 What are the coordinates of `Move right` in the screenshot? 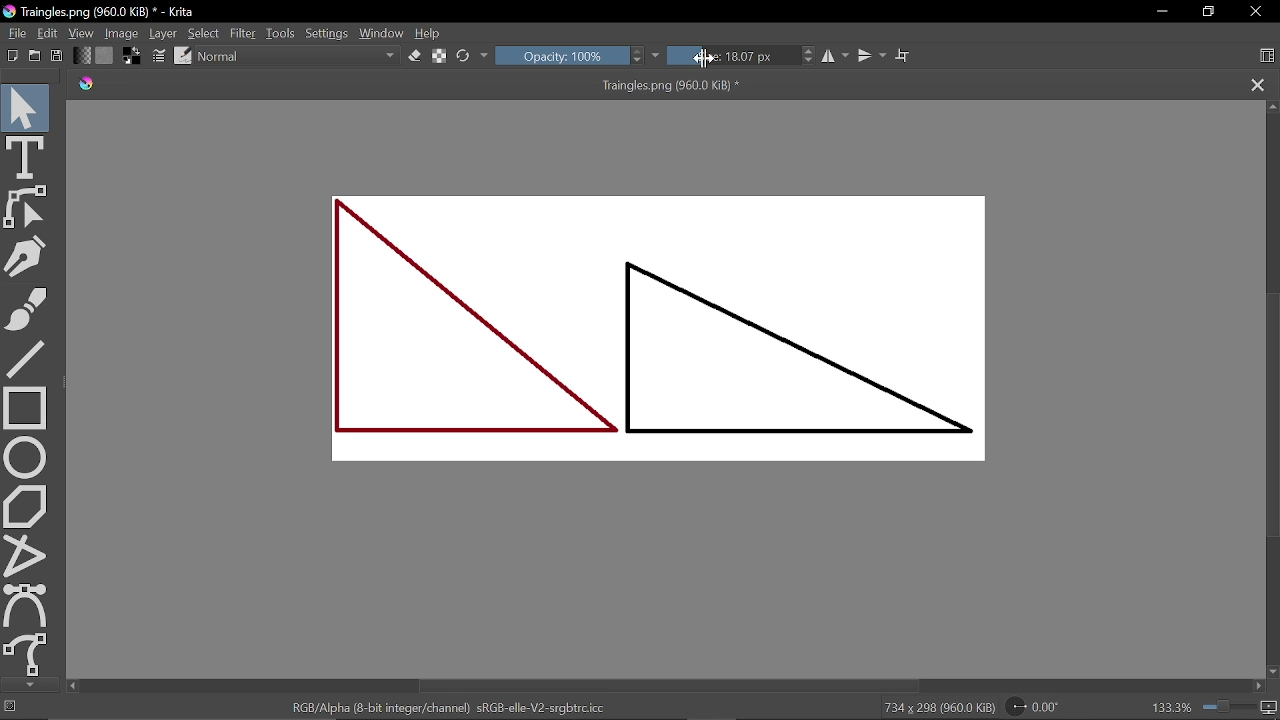 It's located at (1262, 687).